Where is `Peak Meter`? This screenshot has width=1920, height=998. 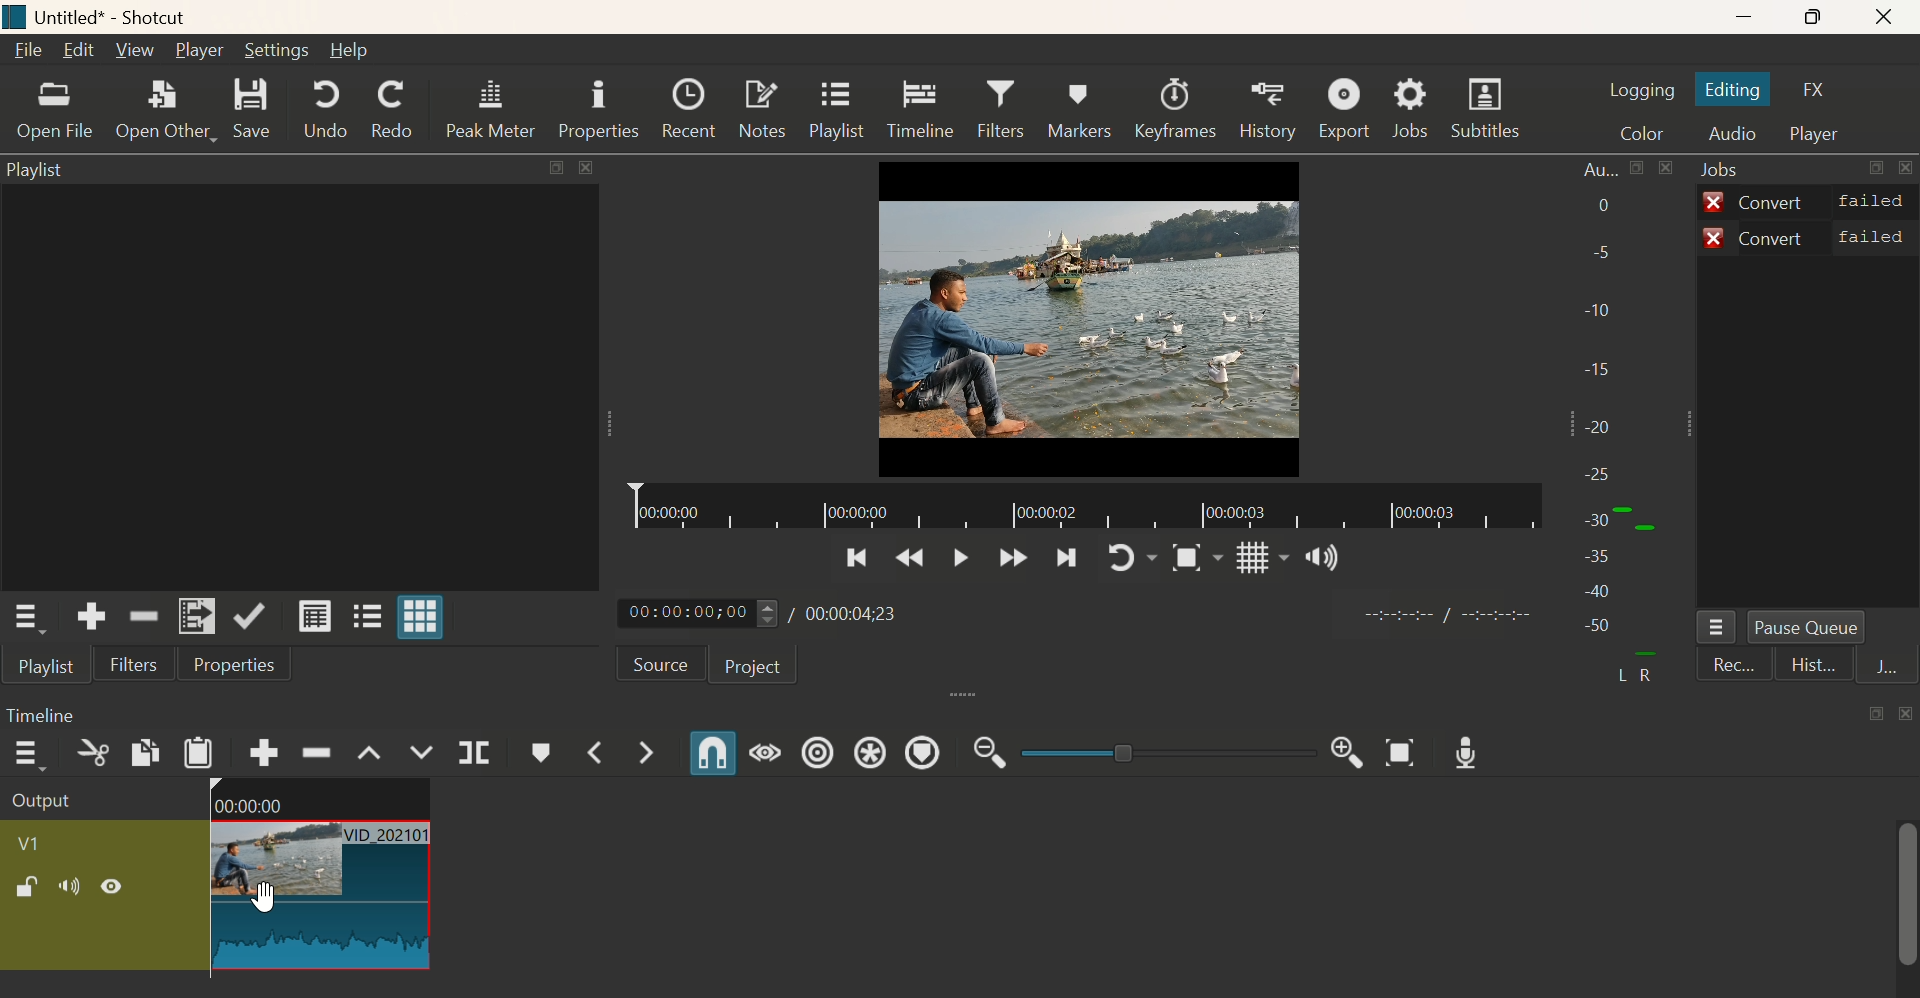 Peak Meter is located at coordinates (492, 108).